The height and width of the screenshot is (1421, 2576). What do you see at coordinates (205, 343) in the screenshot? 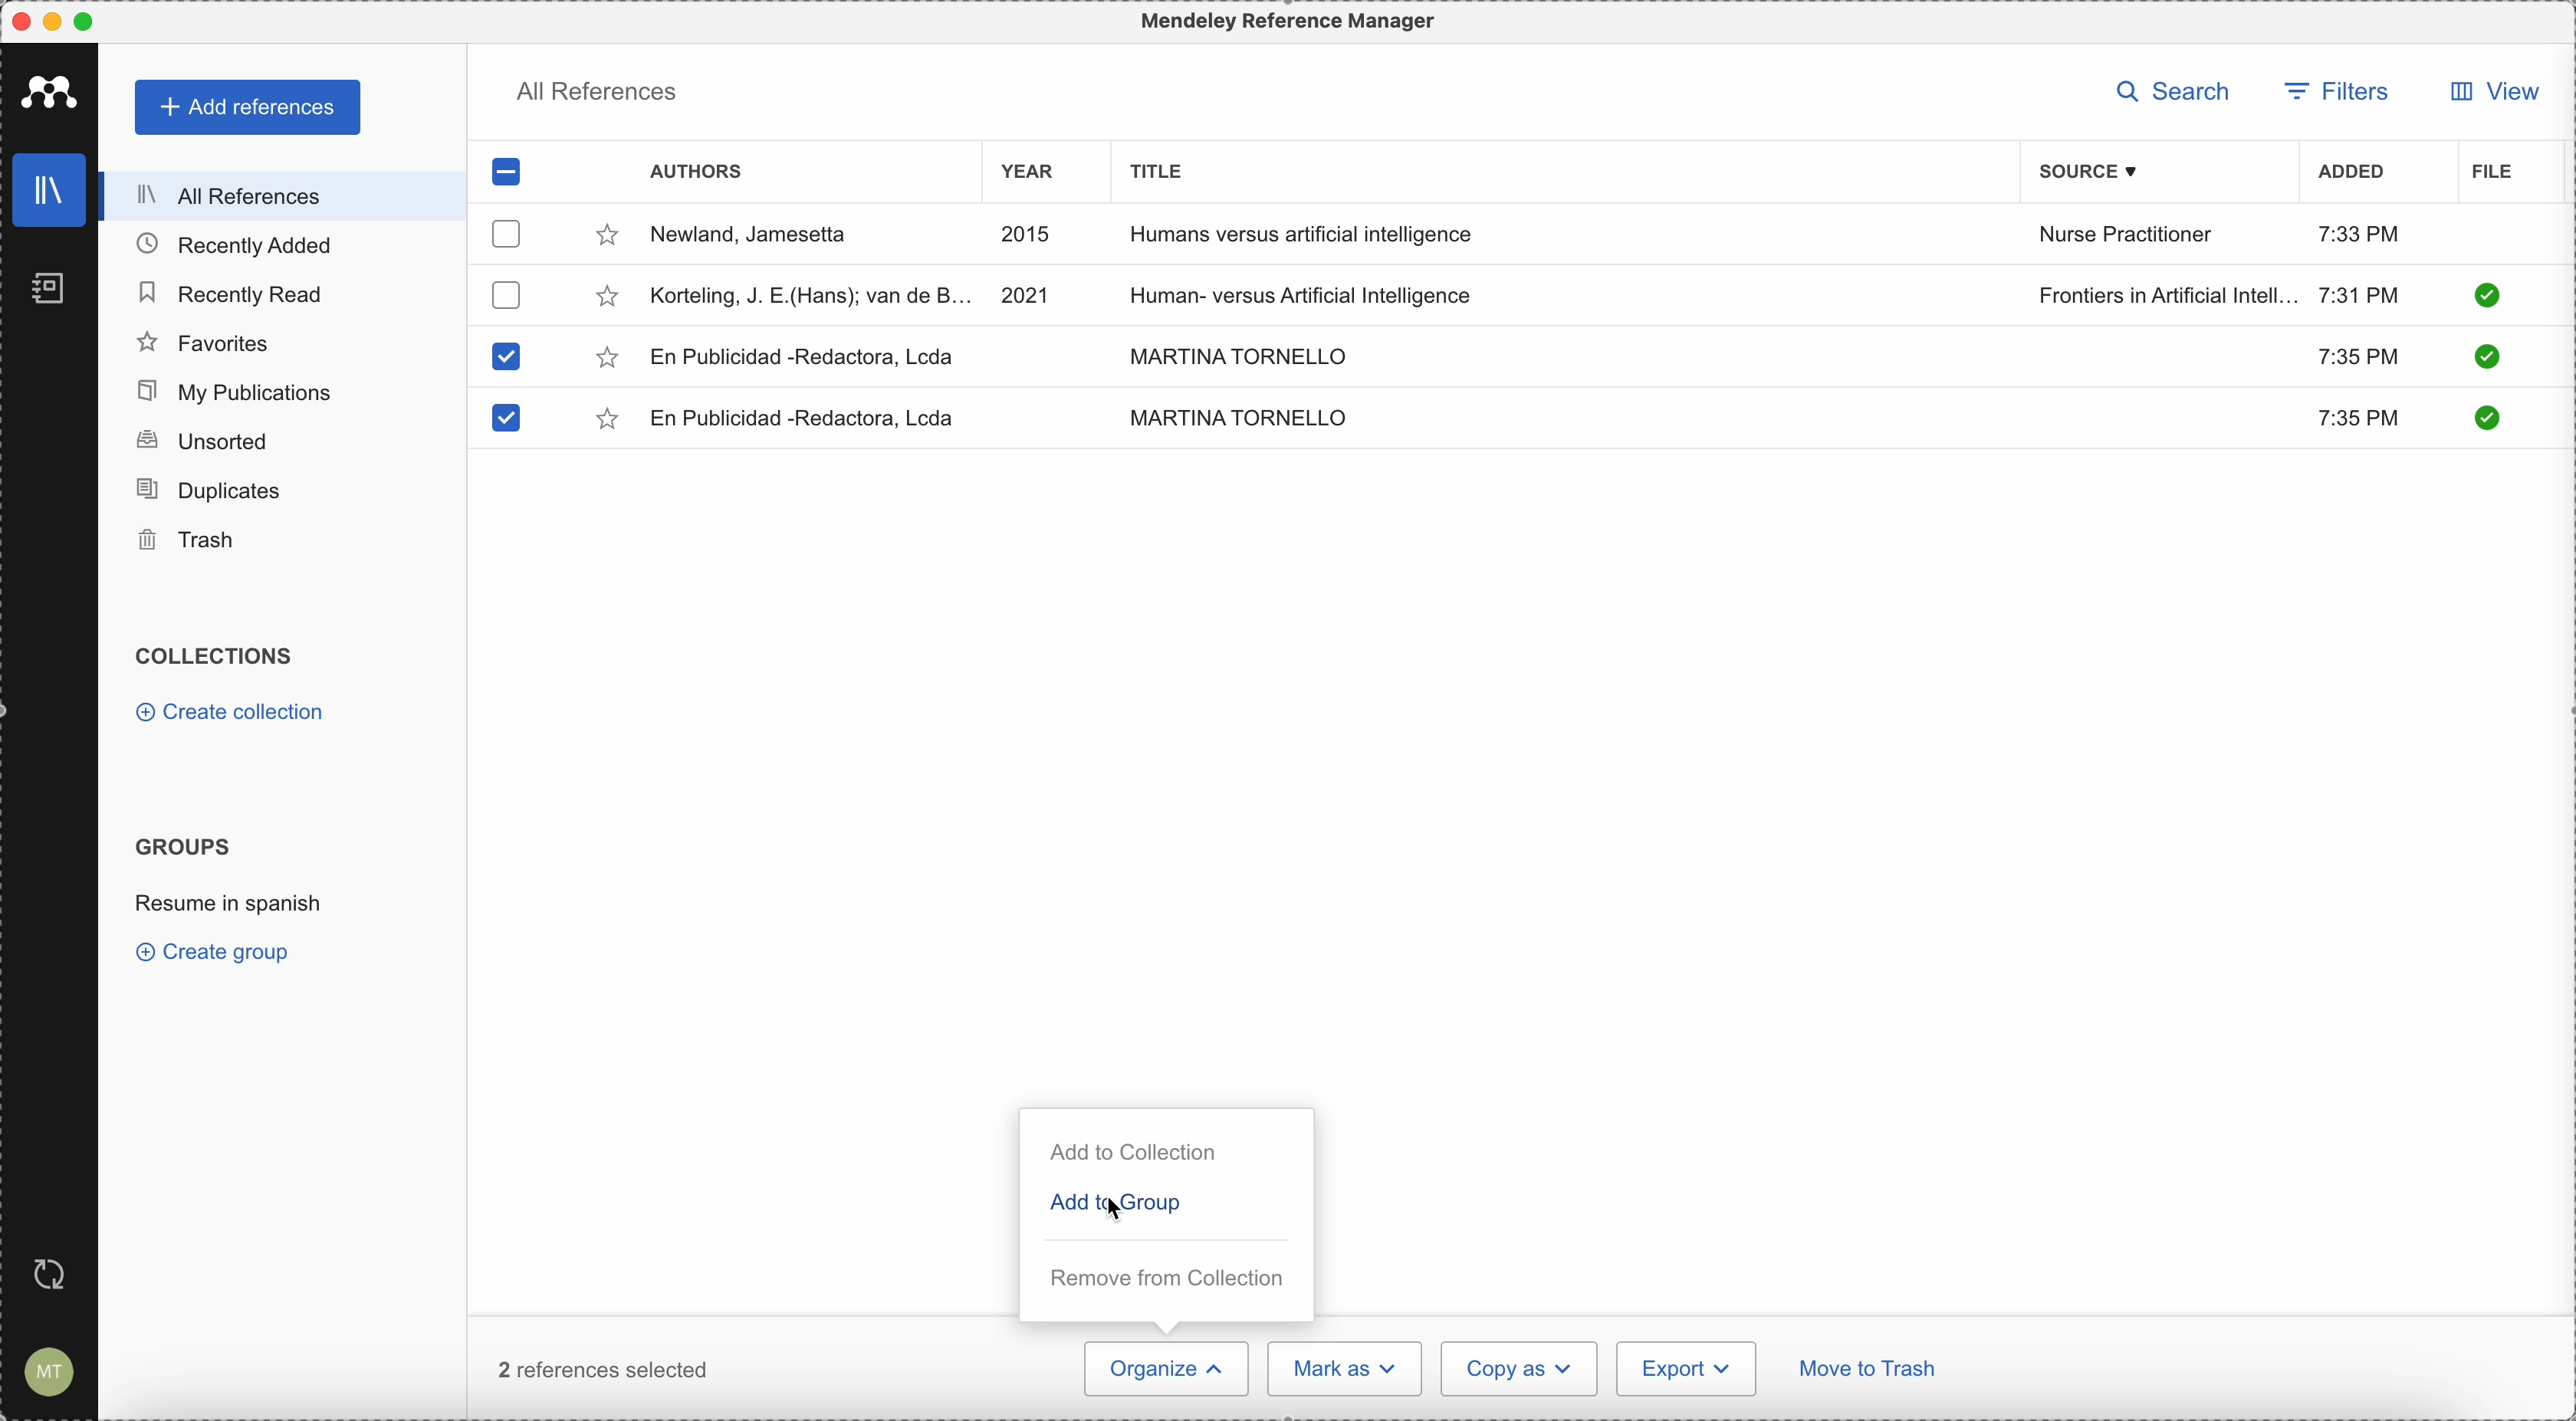
I see `favorites` at bounding box center [205, 343].